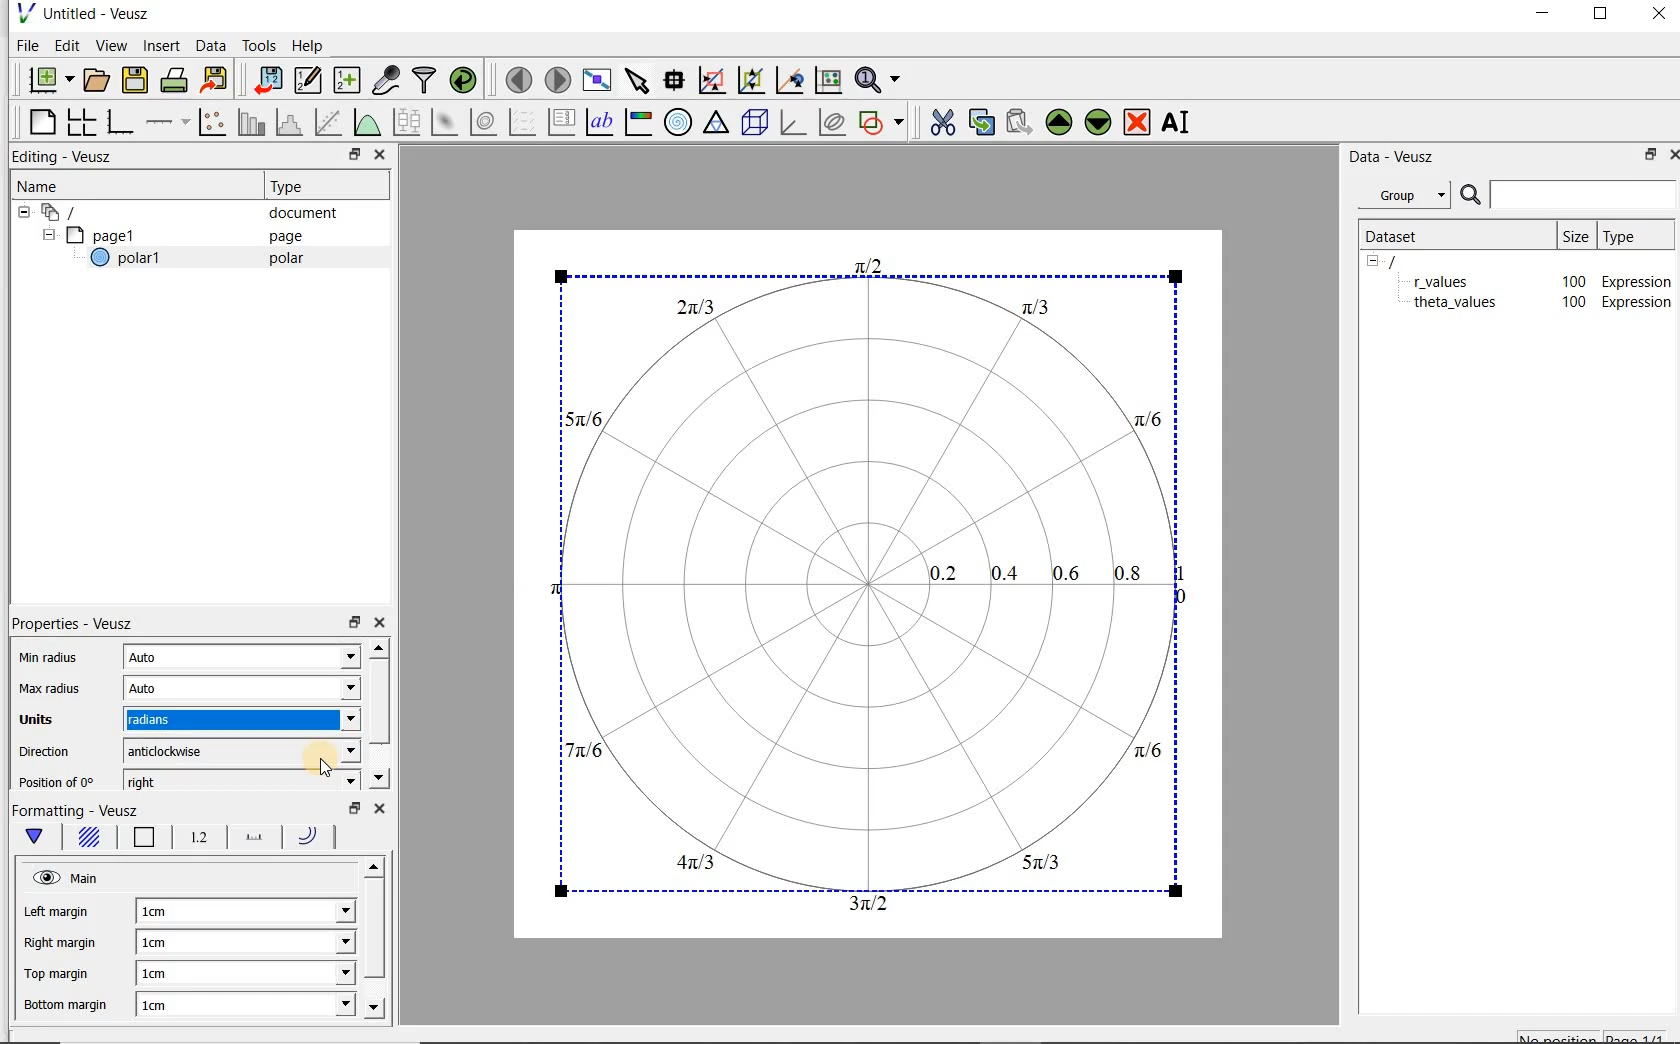 This screenshot has width=1680, height=1044. Describe the element at coordinates (1541, 16) in the screenshot. I see `minimize` at that location.